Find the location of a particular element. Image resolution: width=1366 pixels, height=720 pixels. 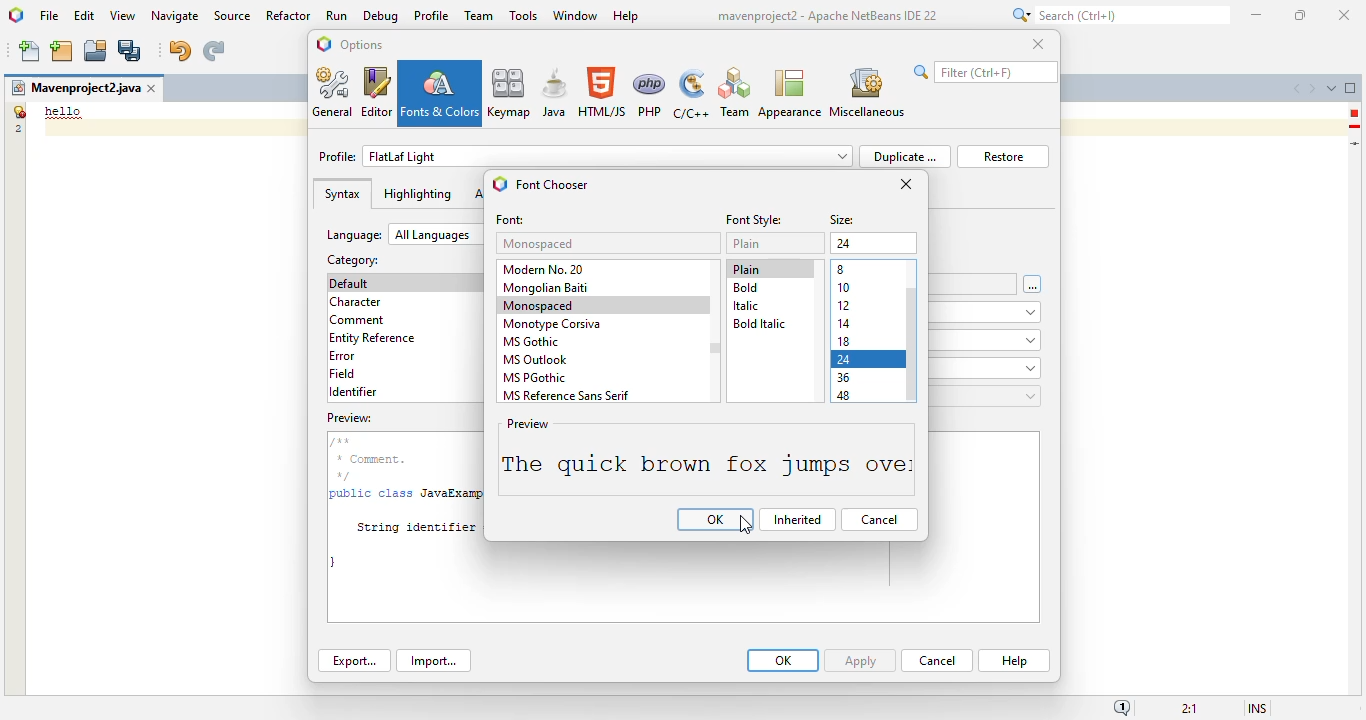

title is located at coordinates (826, 16).